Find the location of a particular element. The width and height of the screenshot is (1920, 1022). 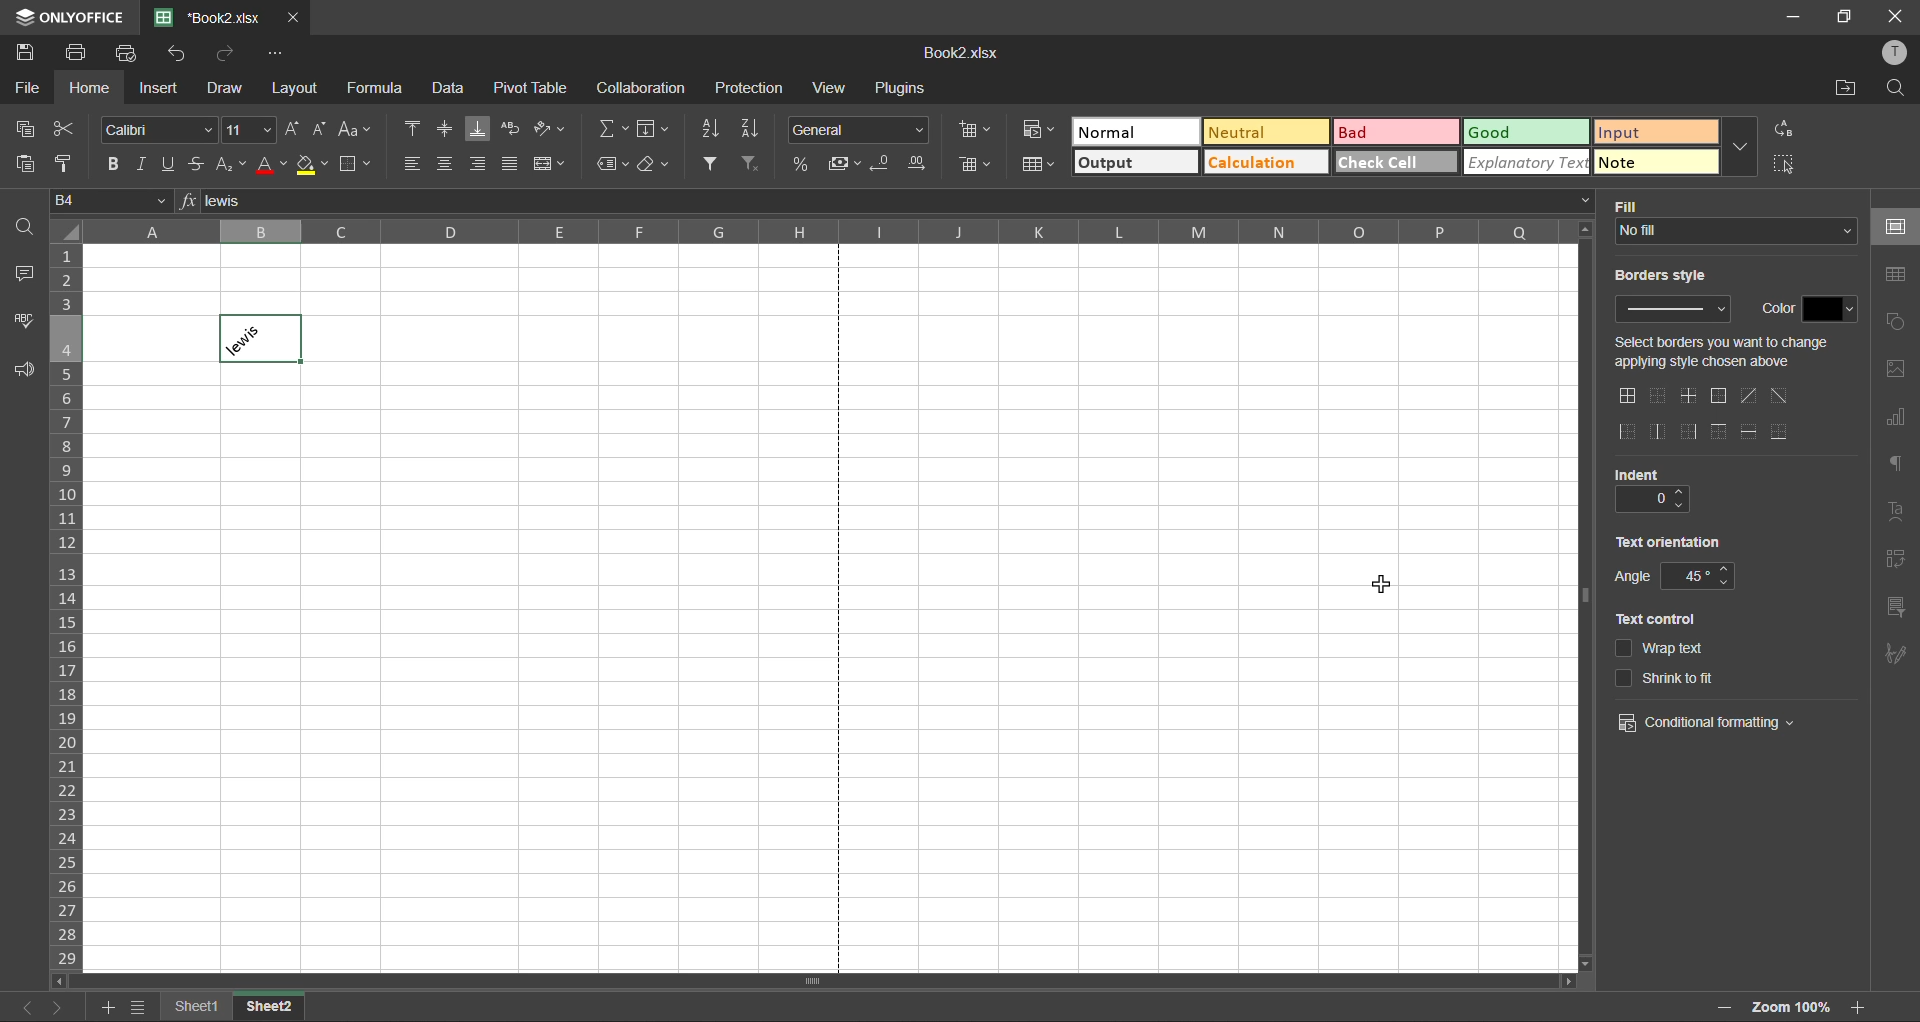

decrease indent is located at coordinates (1685, 507).